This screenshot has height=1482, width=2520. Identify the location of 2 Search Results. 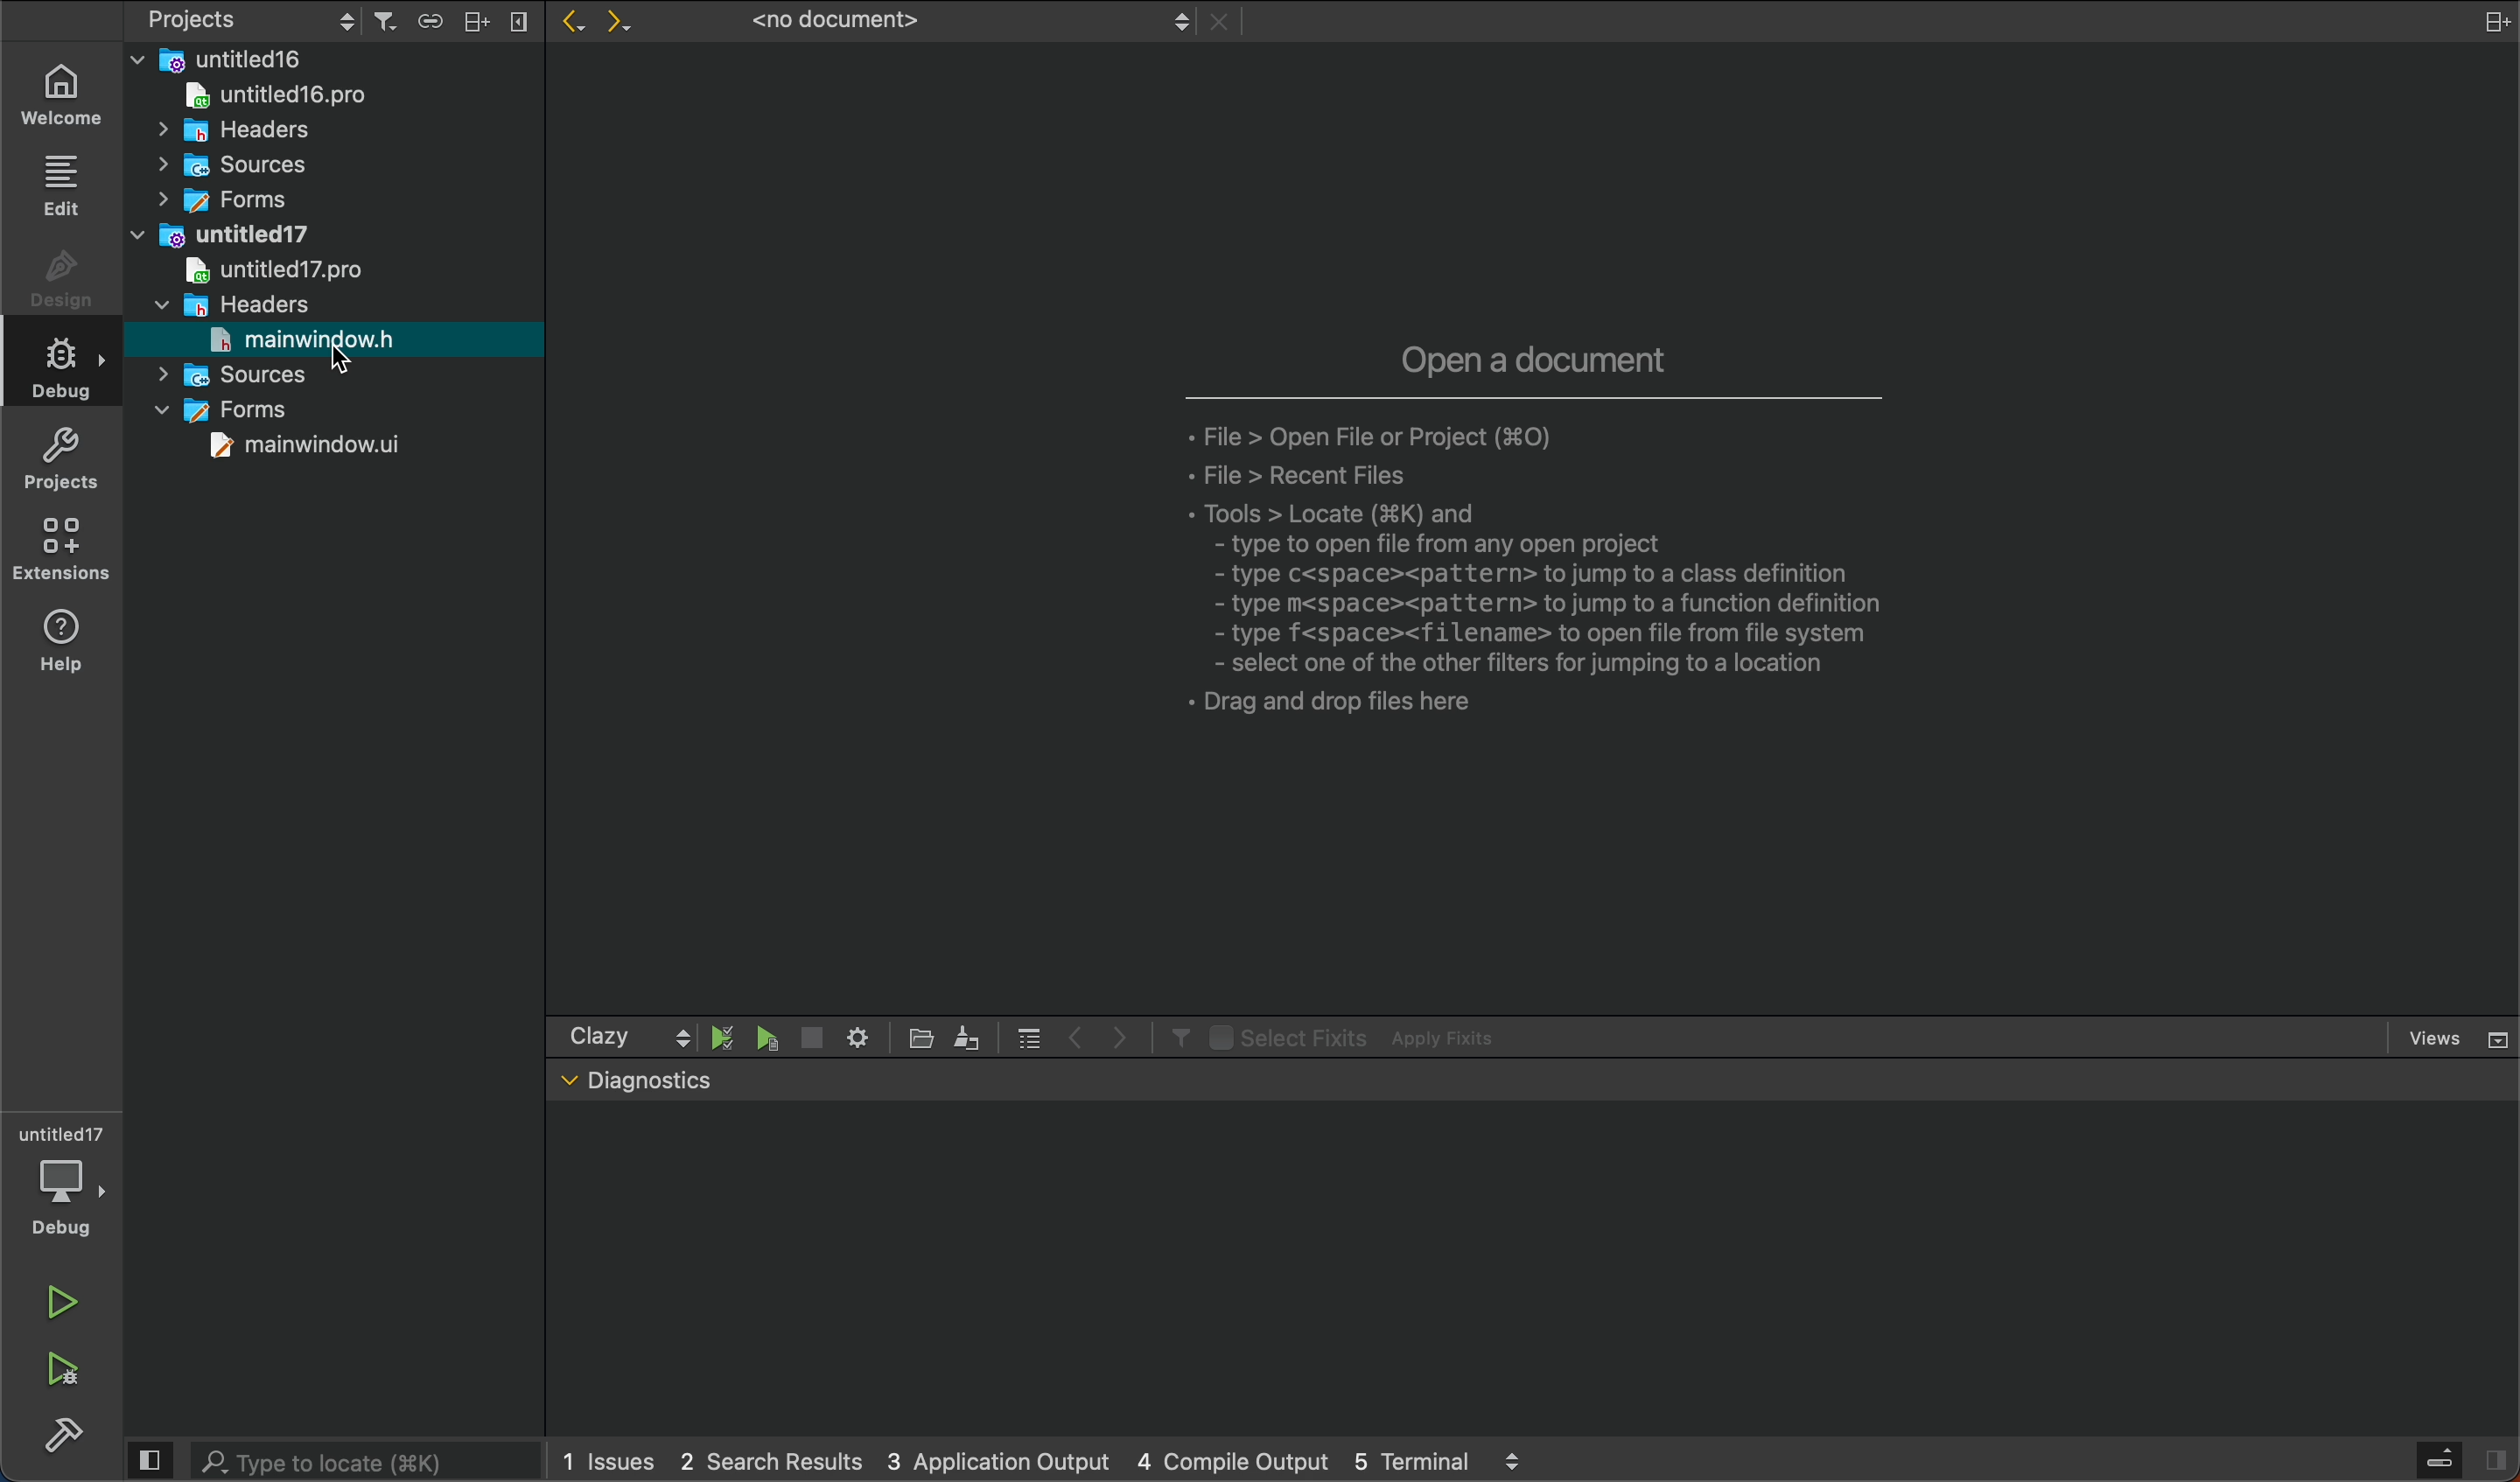
(765, 1459).